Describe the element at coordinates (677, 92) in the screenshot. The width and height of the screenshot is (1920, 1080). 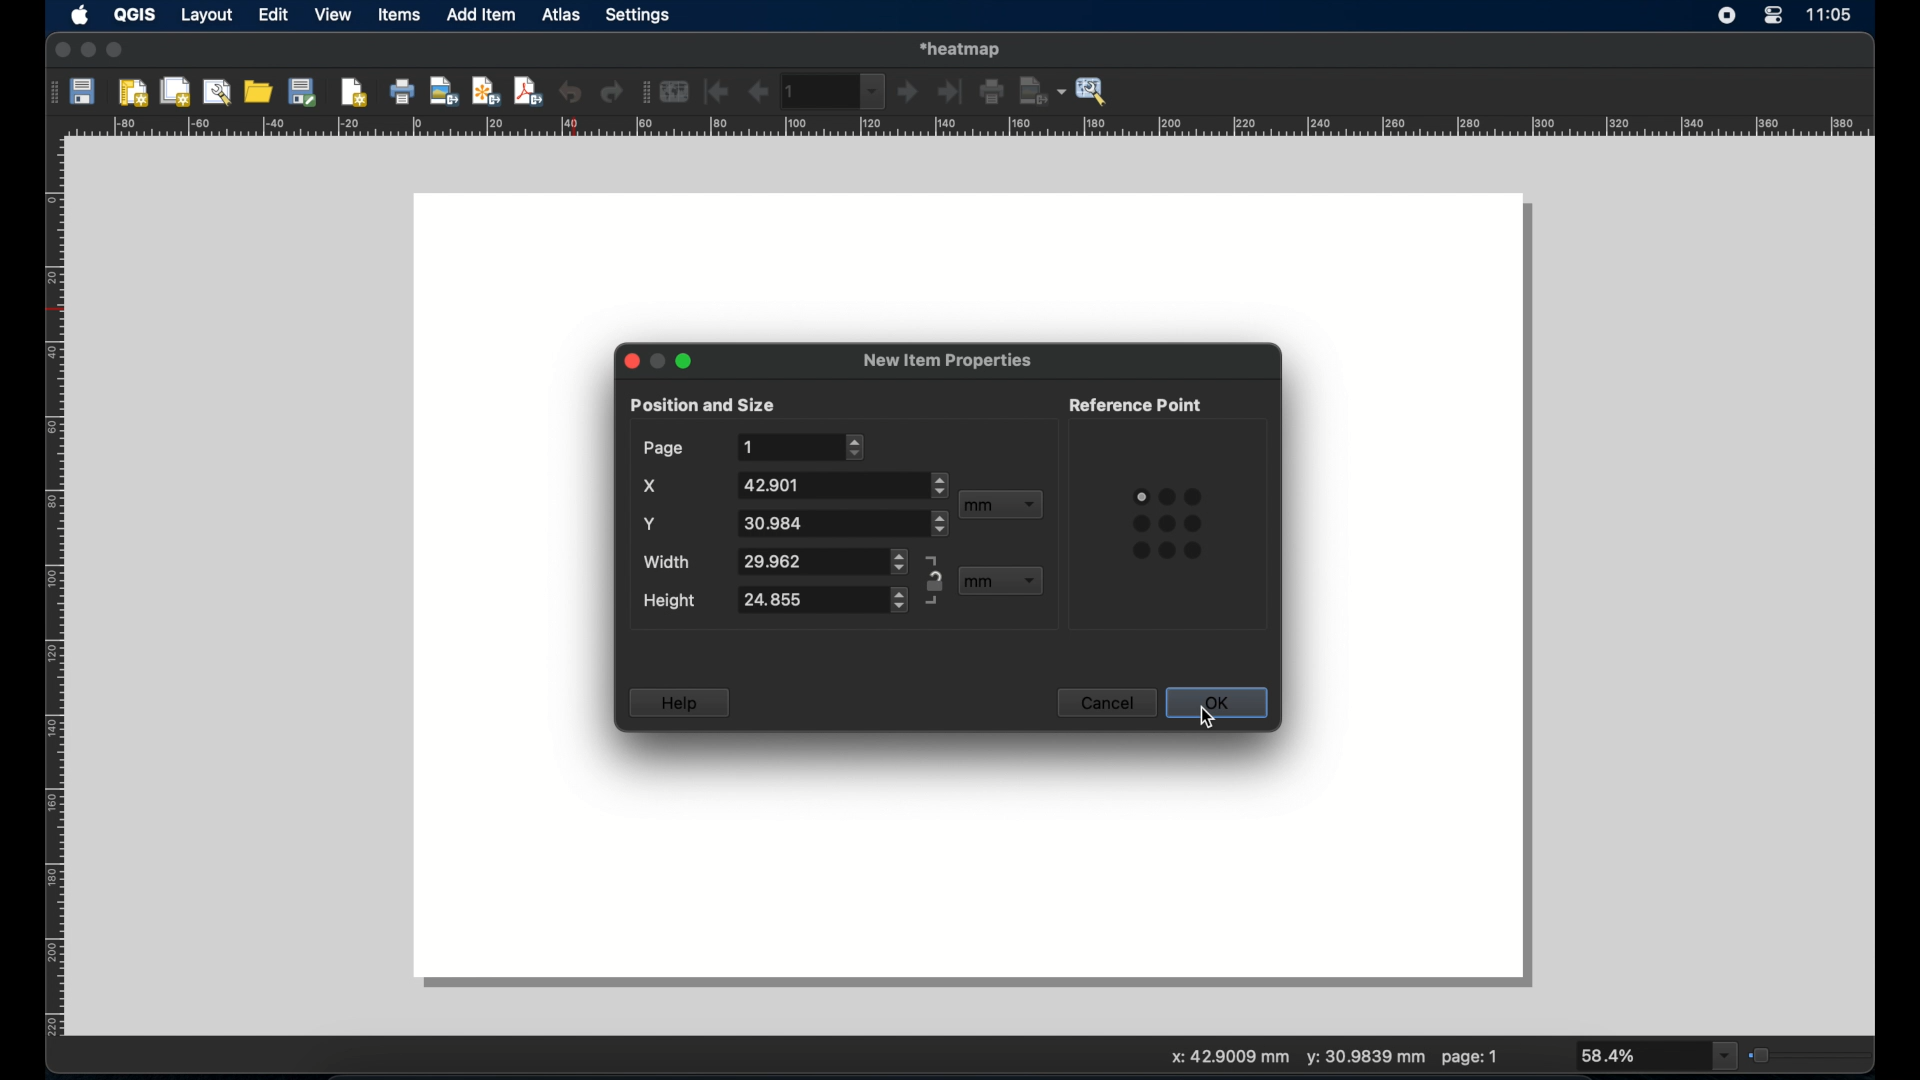
I see `preview atlas` at that location.